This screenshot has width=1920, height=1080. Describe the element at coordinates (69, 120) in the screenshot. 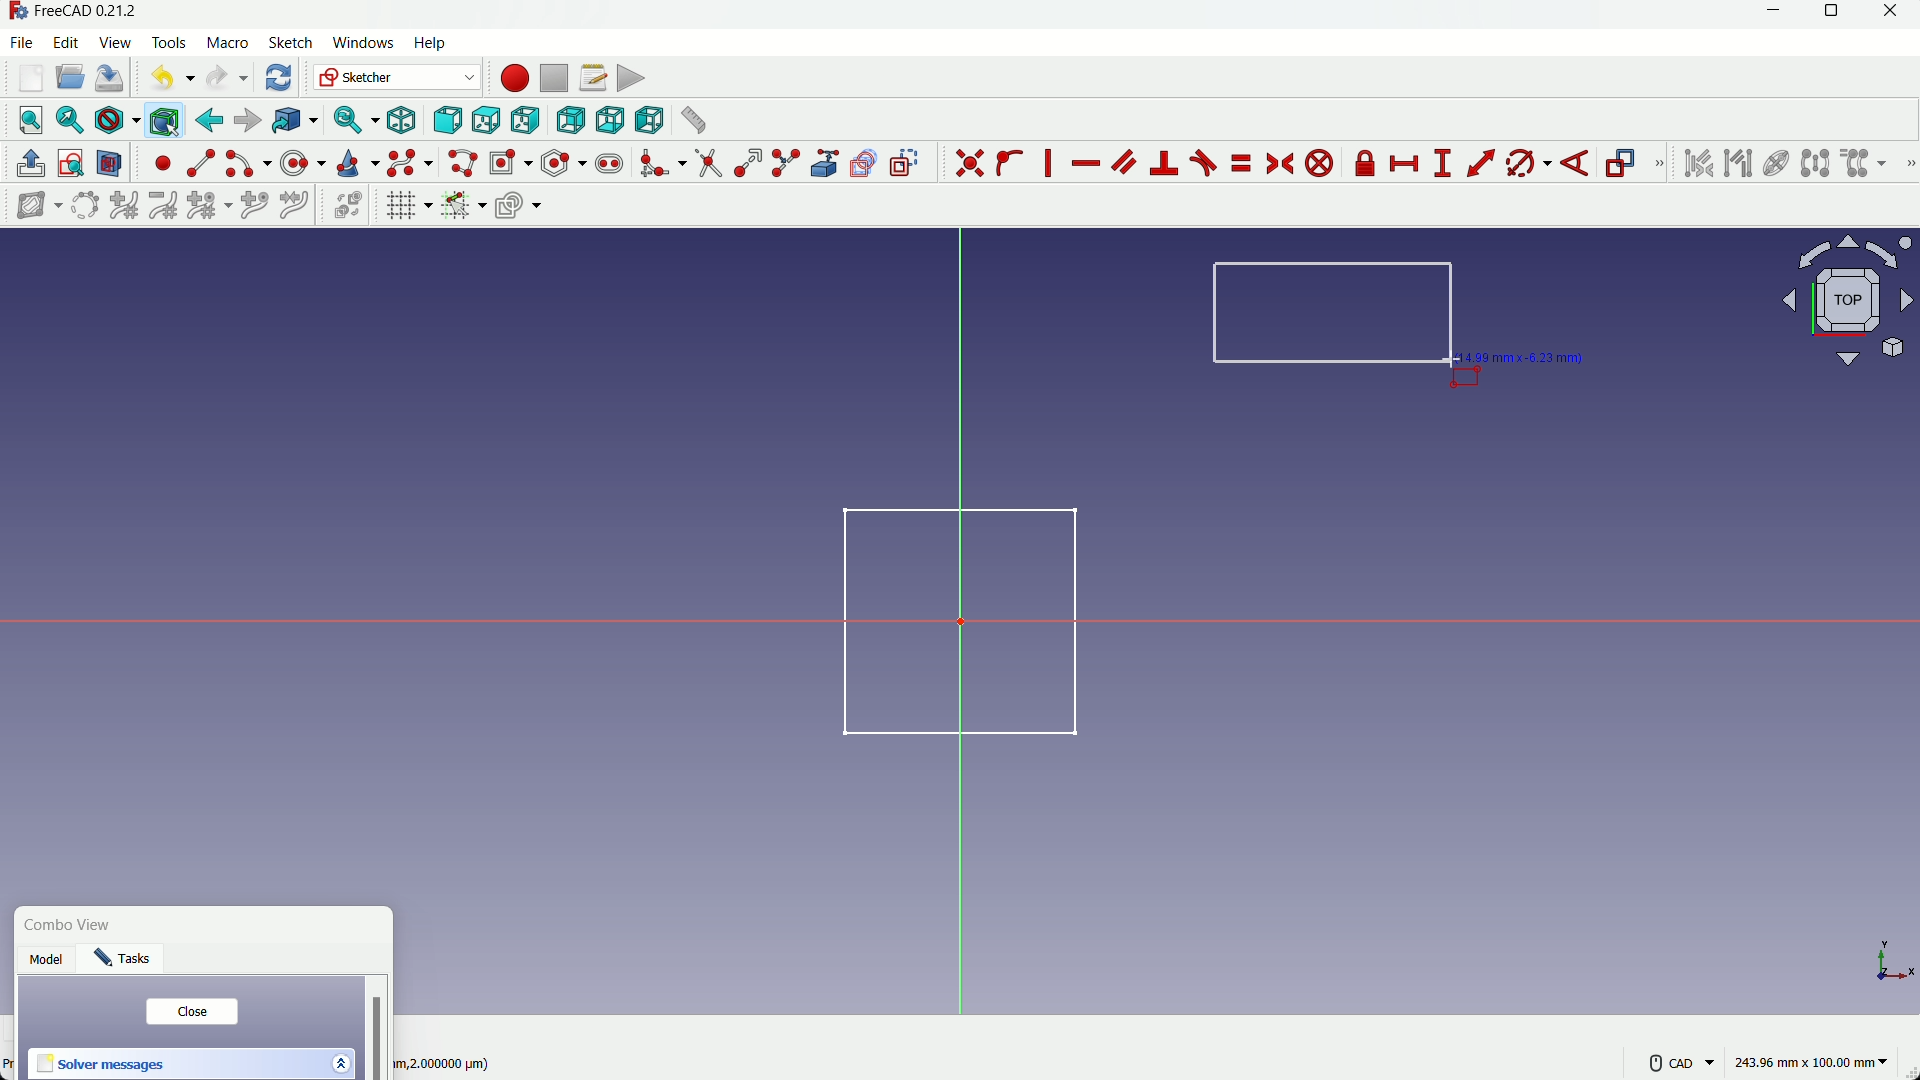

I see `select fit` at that location.